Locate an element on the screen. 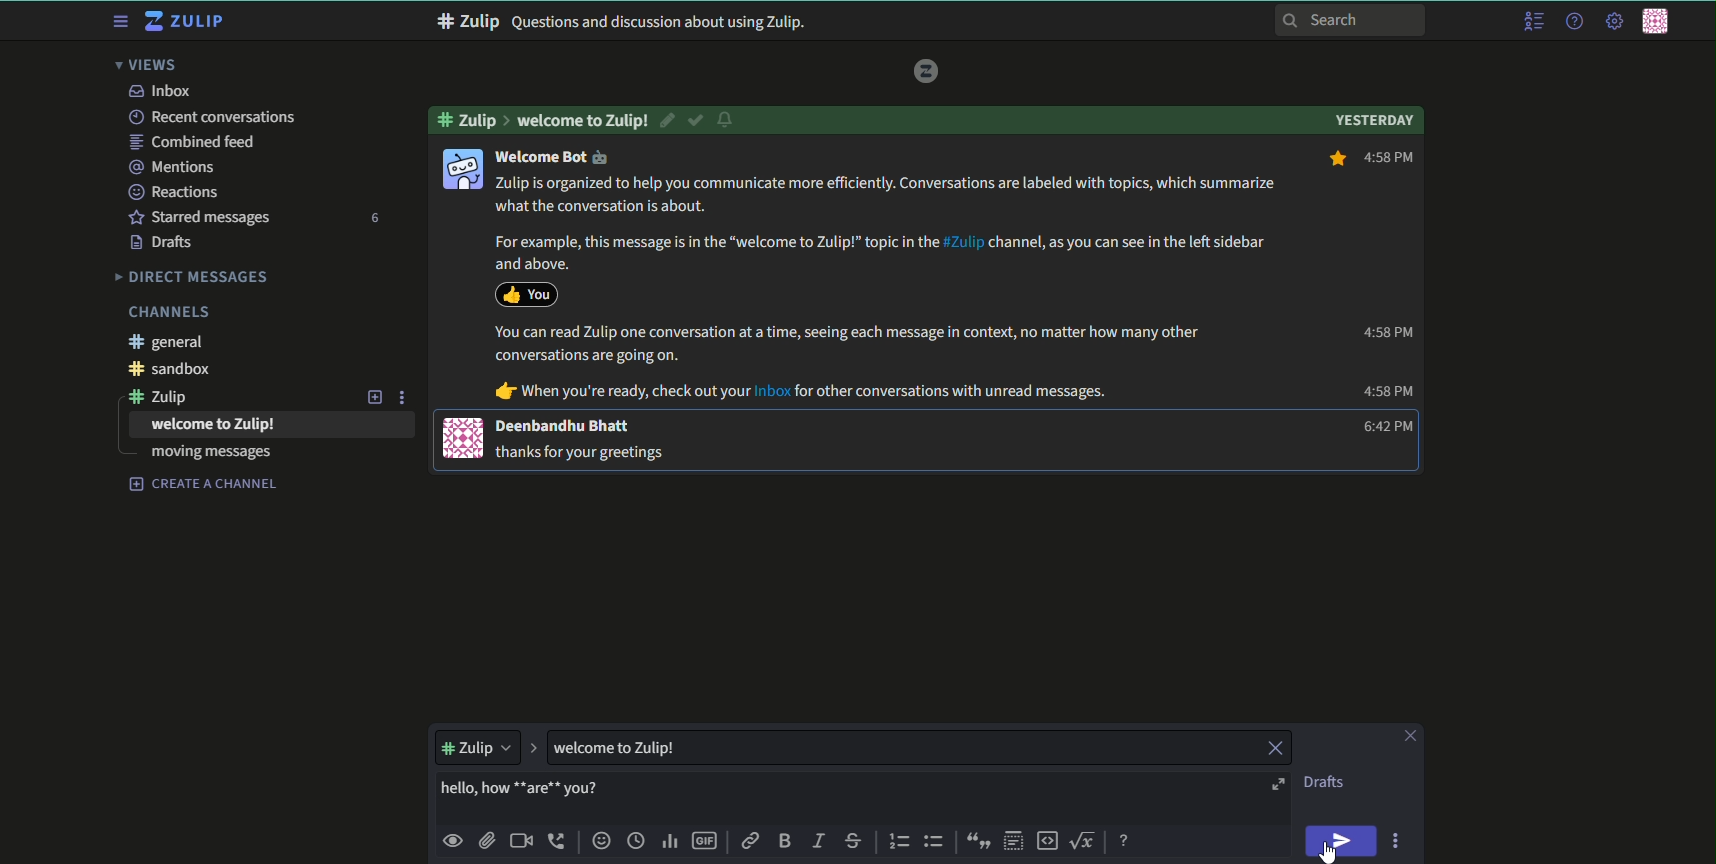 Image resolution: width=1716 pixels, height=864 pixels. resolved is located at coordinates (697, 120).